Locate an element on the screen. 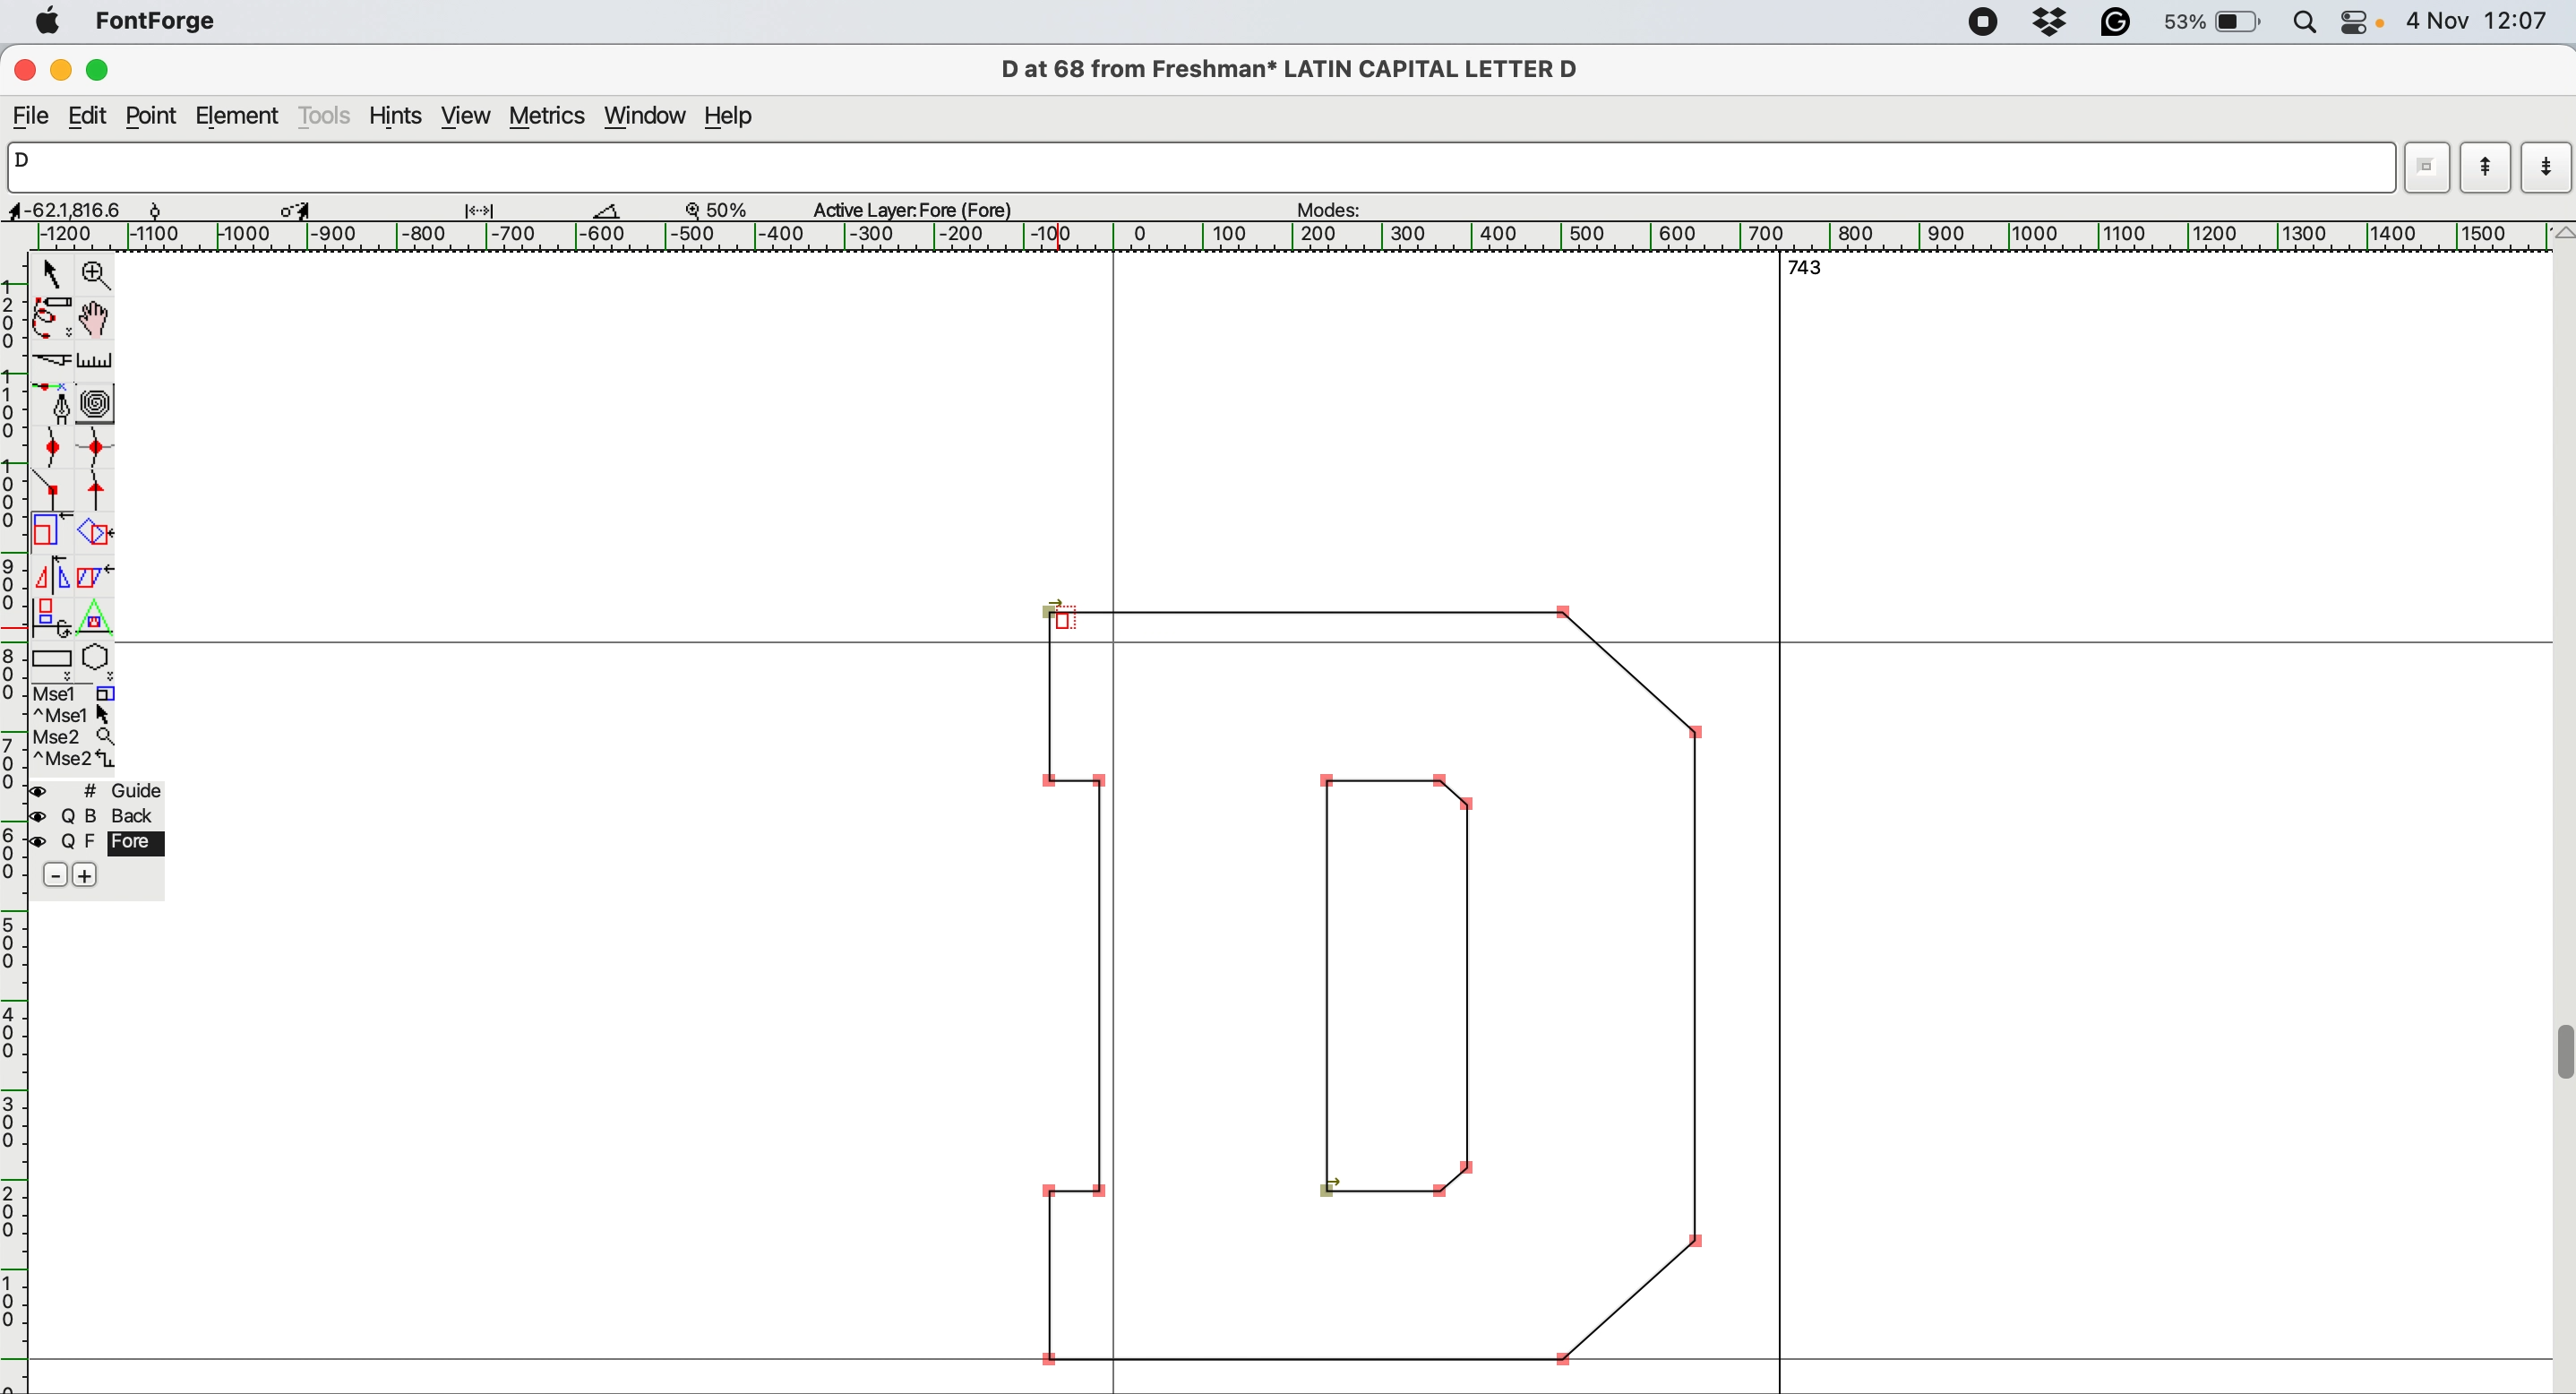 The height and width of the screenshot is (1394, 2576). magnify is located at coordinates (96, 275).